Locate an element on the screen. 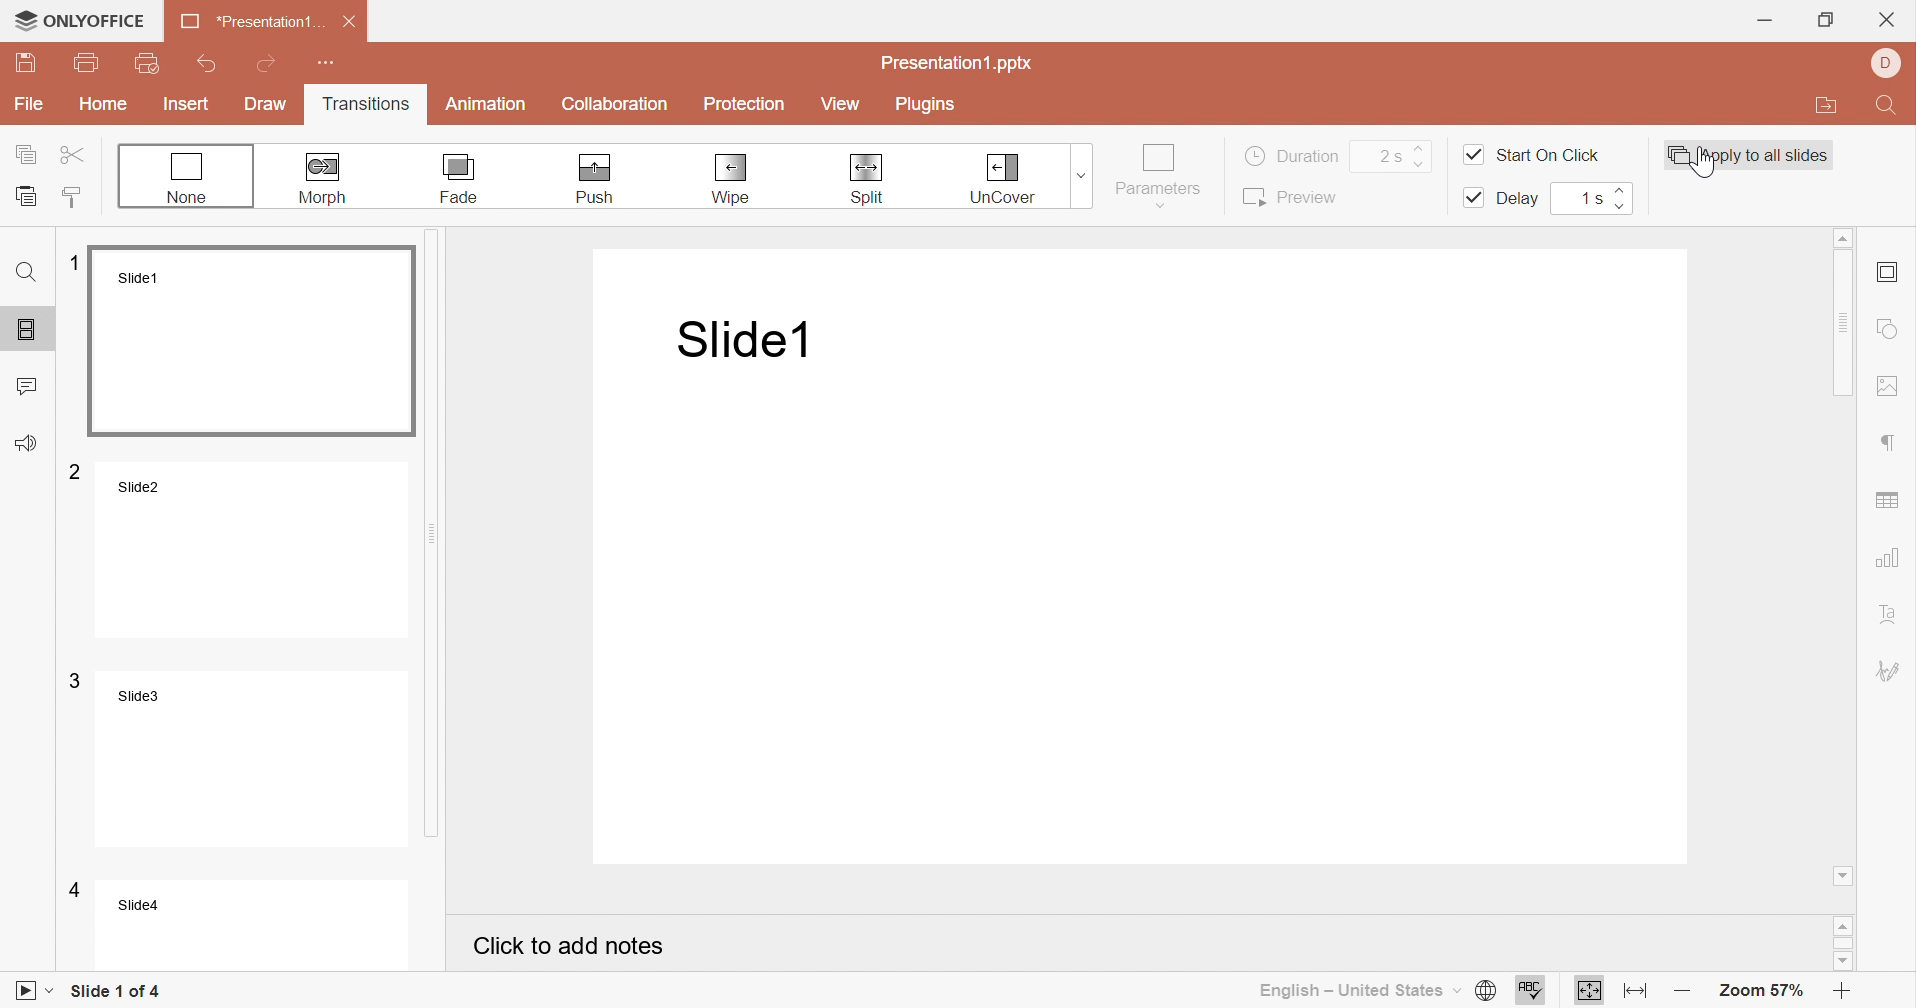 This screenshot has height=1008, width=1916. Slide1 is located at coordinates (246, 340).